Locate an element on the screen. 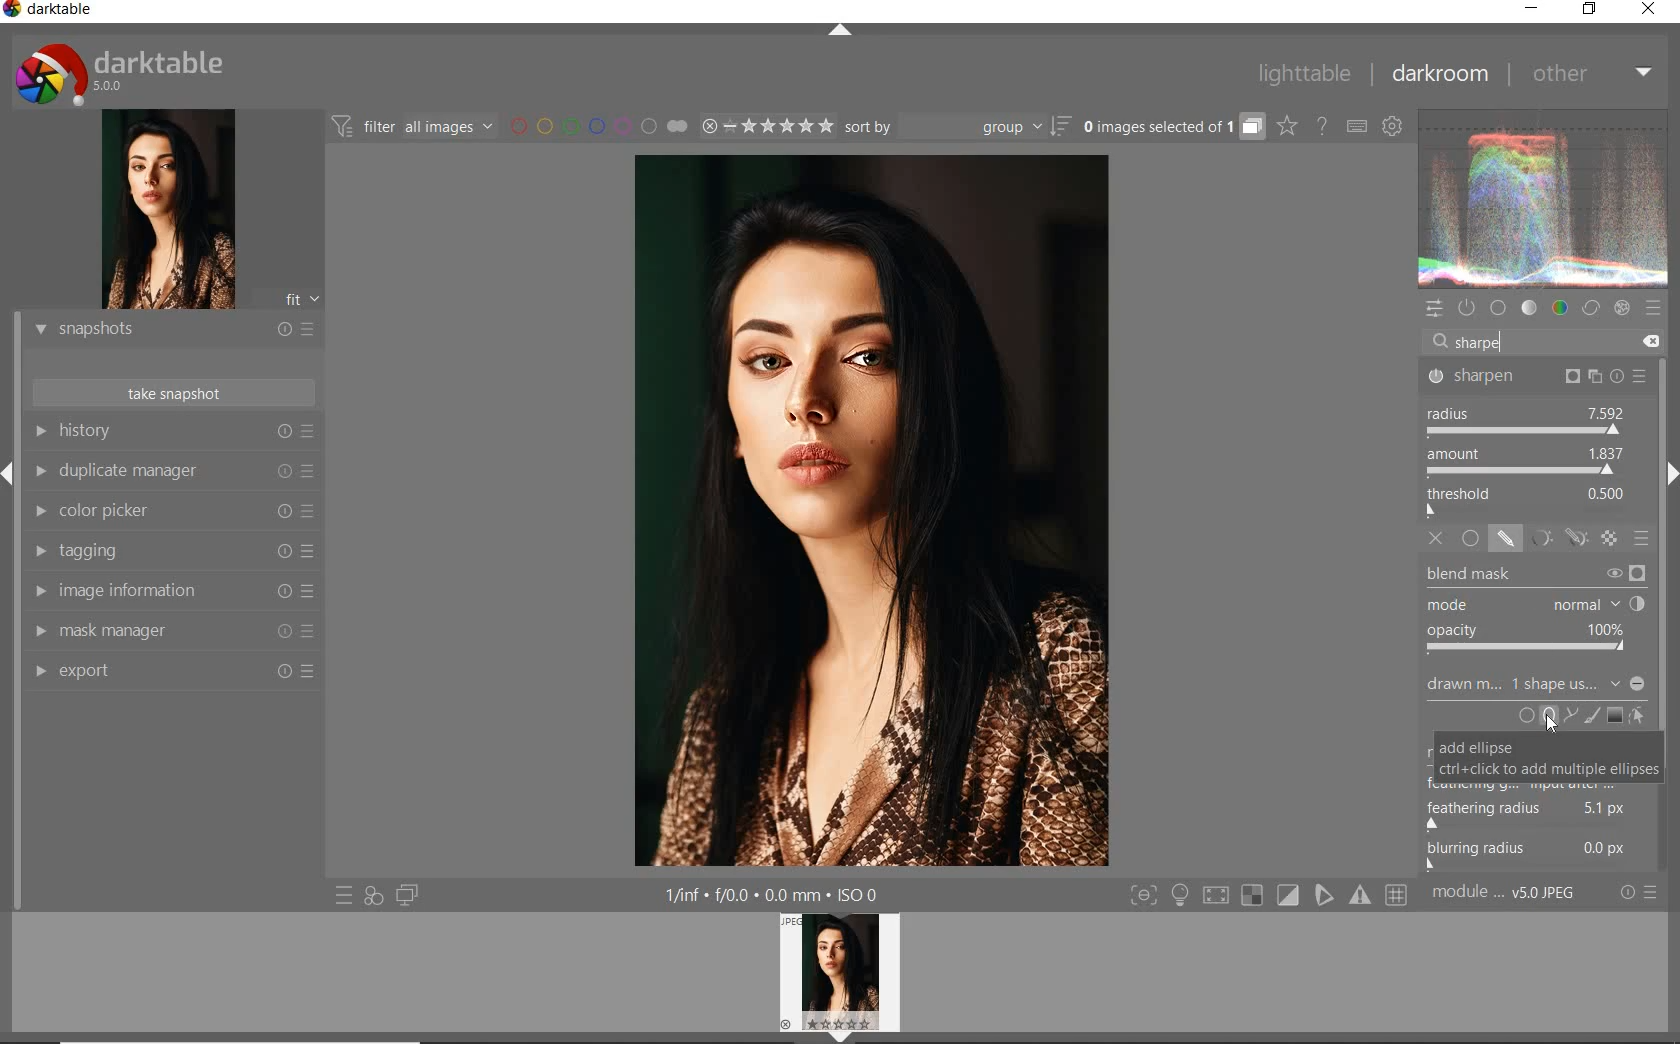 This screenshot has width=1680, height=1044. quick access for applying any of your styles is located at coordinates (371, 897).